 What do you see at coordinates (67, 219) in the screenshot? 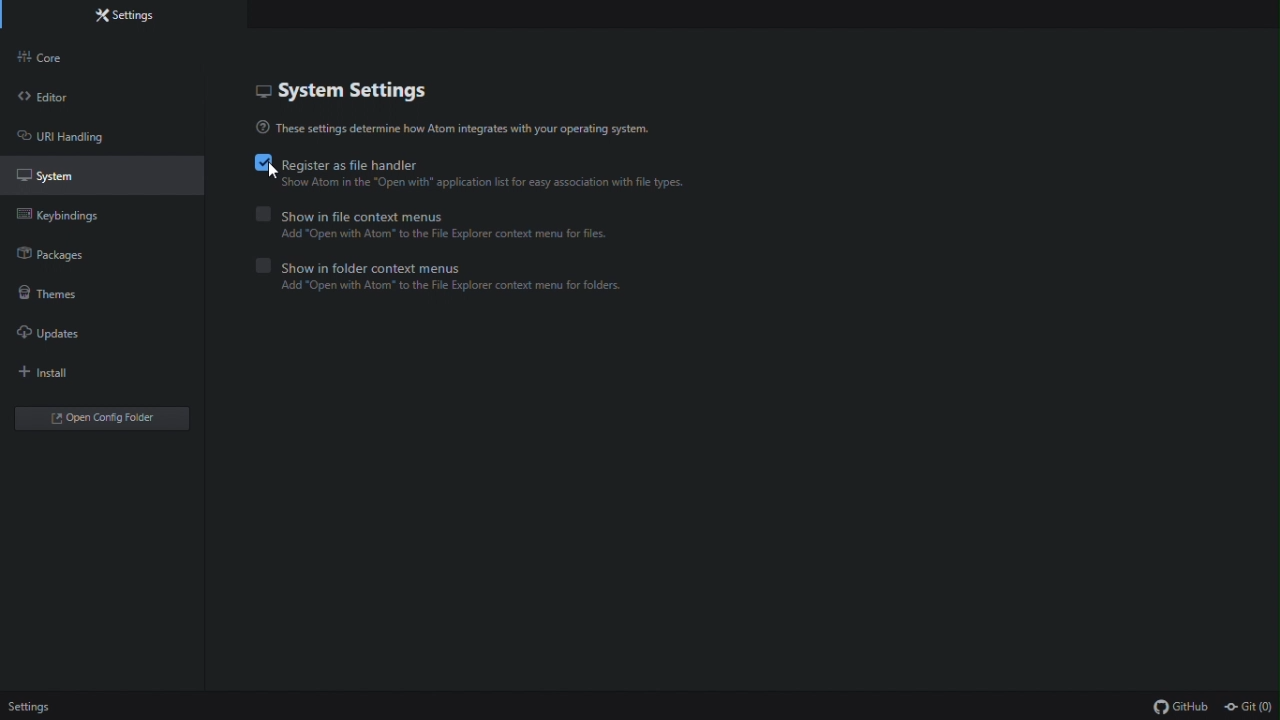
I see `Key binding` at bounding box center [67, 219].